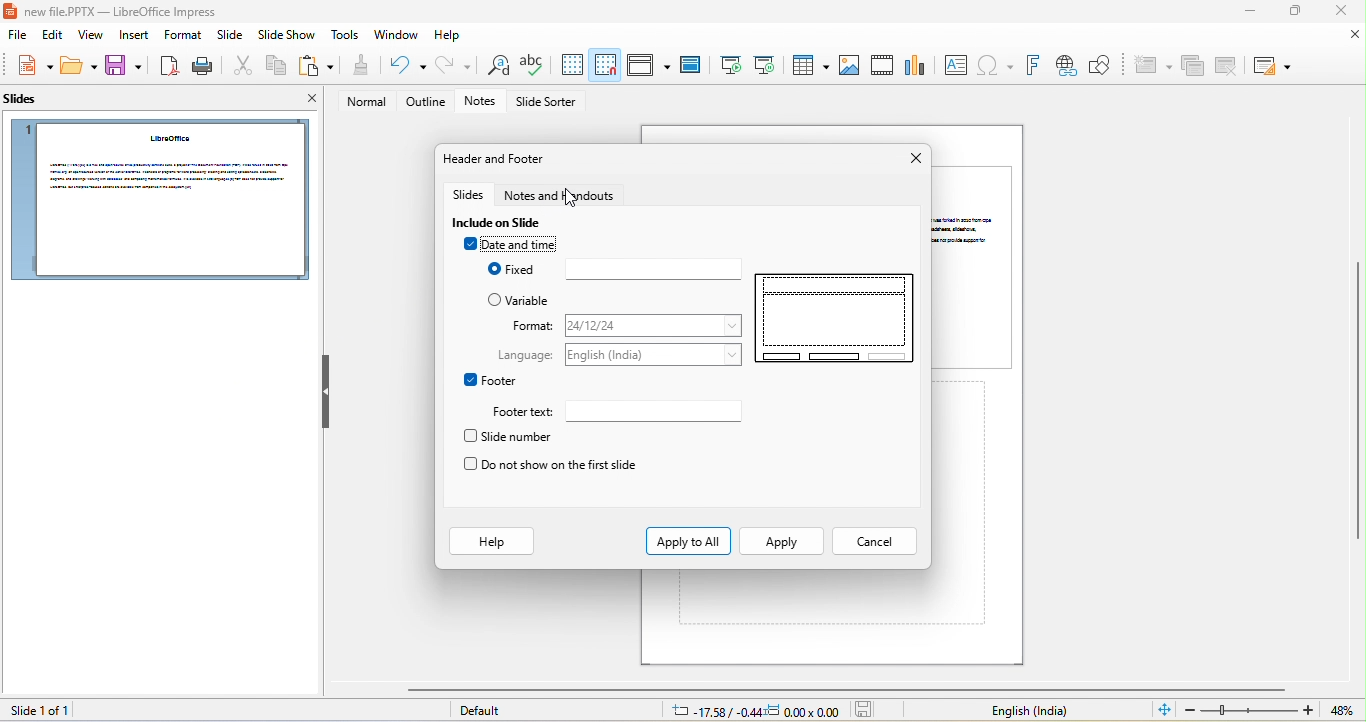 Image resolution: width=1366 pixels, height=722 pixels. What do you see at coordinates (515, 246) in the screenshot?
I see `date and time` at bounding box center [515, 246].